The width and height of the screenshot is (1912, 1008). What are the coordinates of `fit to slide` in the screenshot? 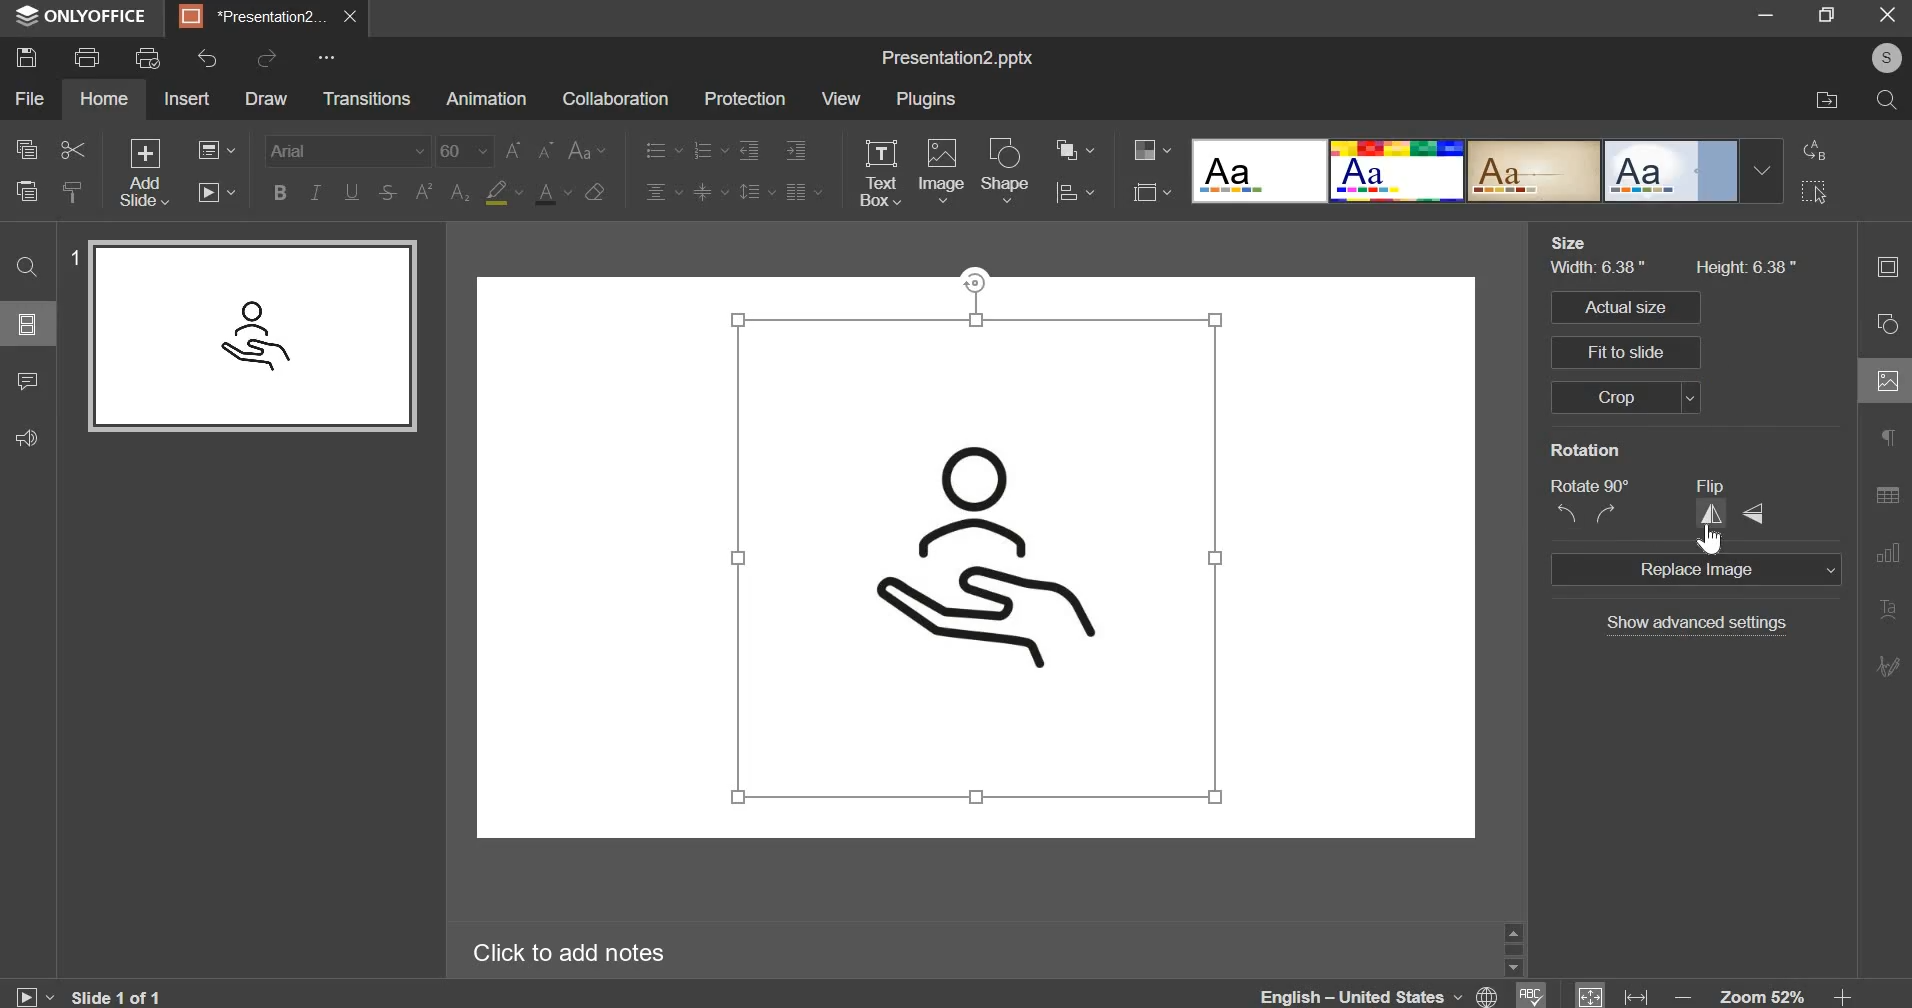 It's located at (1625, 351).